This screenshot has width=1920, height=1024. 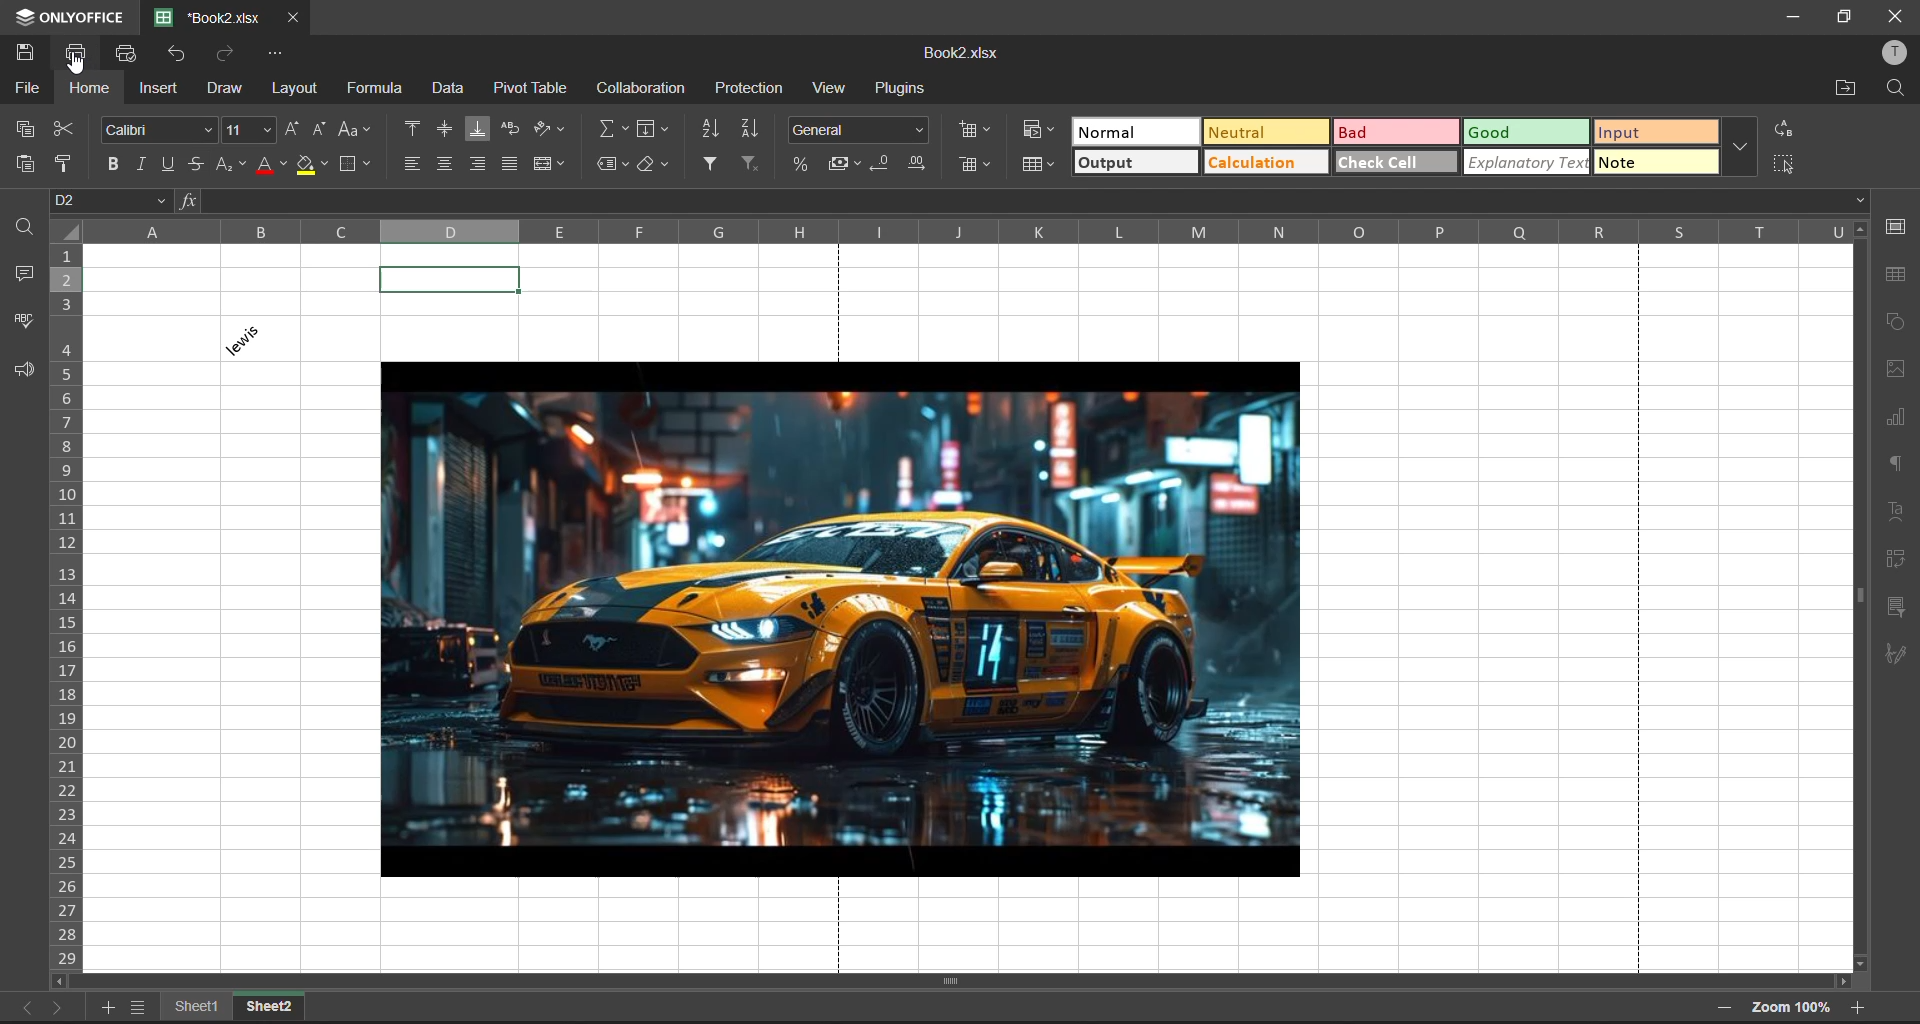 What do you see at coordinates (1890, 18) in the screenshot?
I see `close` at bounding box center [1890, 18].